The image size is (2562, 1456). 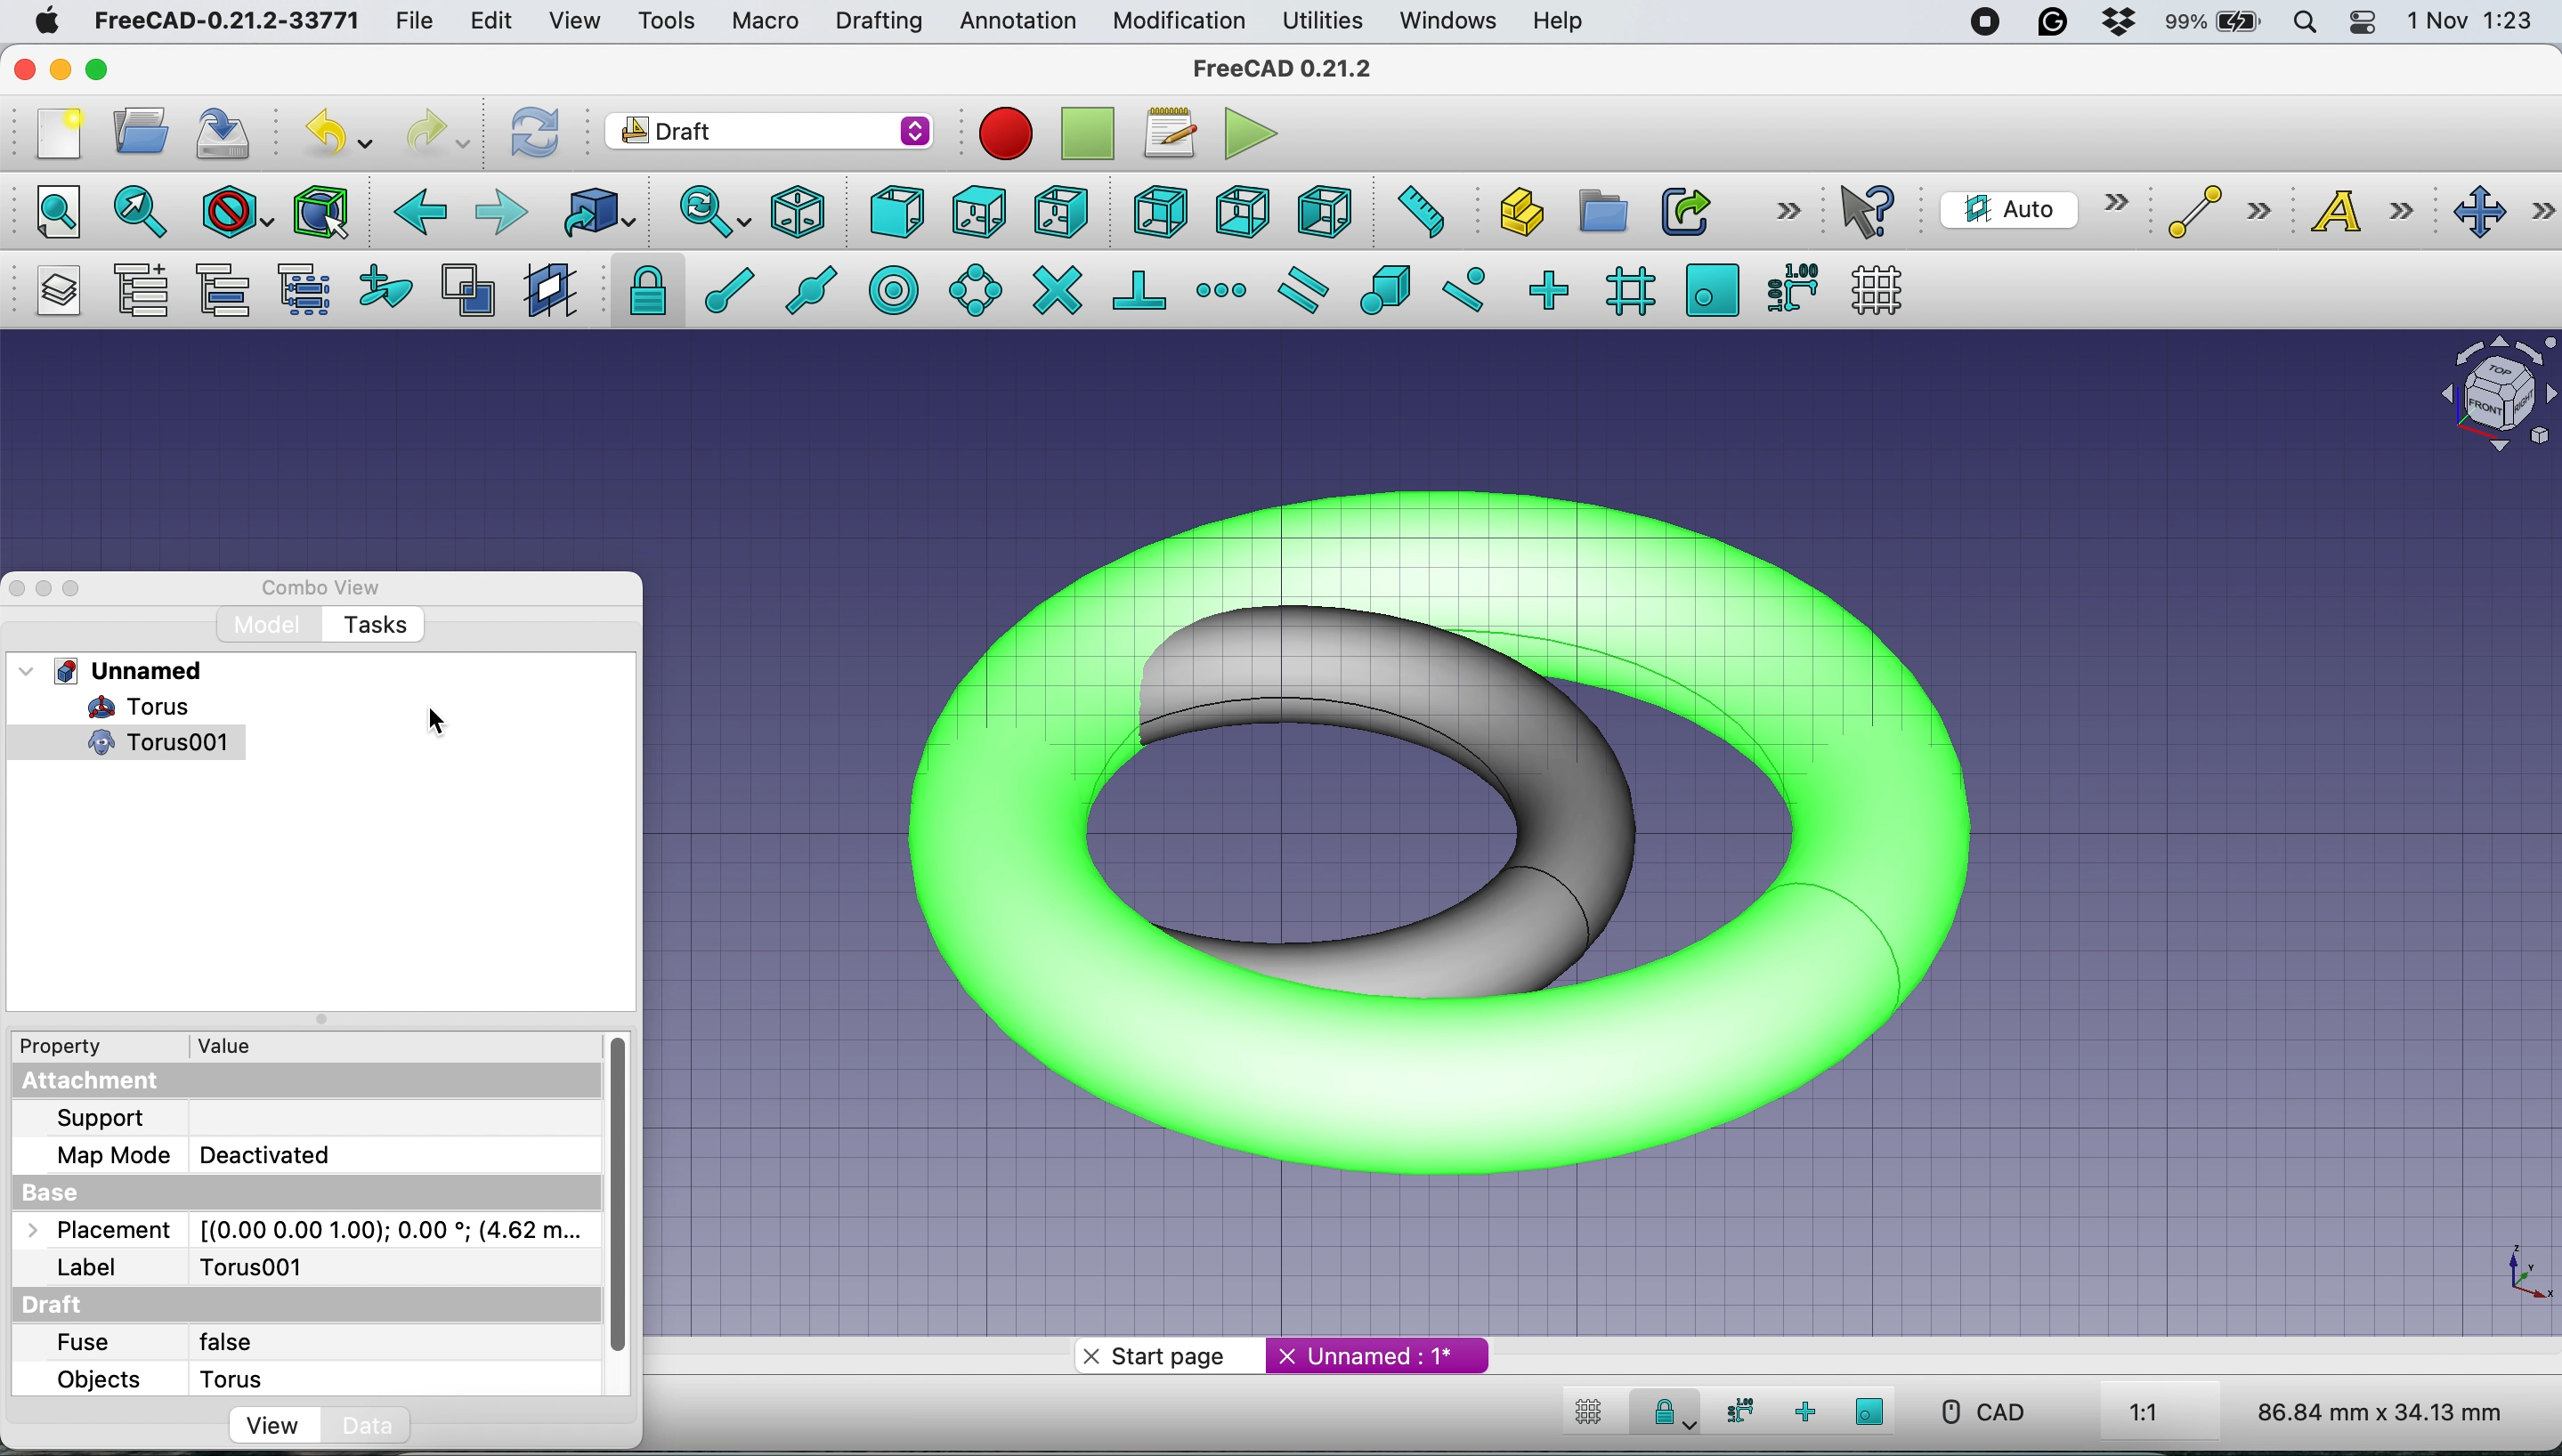 I want to click on The objects included in this clone, so click(x=388, y=1376).